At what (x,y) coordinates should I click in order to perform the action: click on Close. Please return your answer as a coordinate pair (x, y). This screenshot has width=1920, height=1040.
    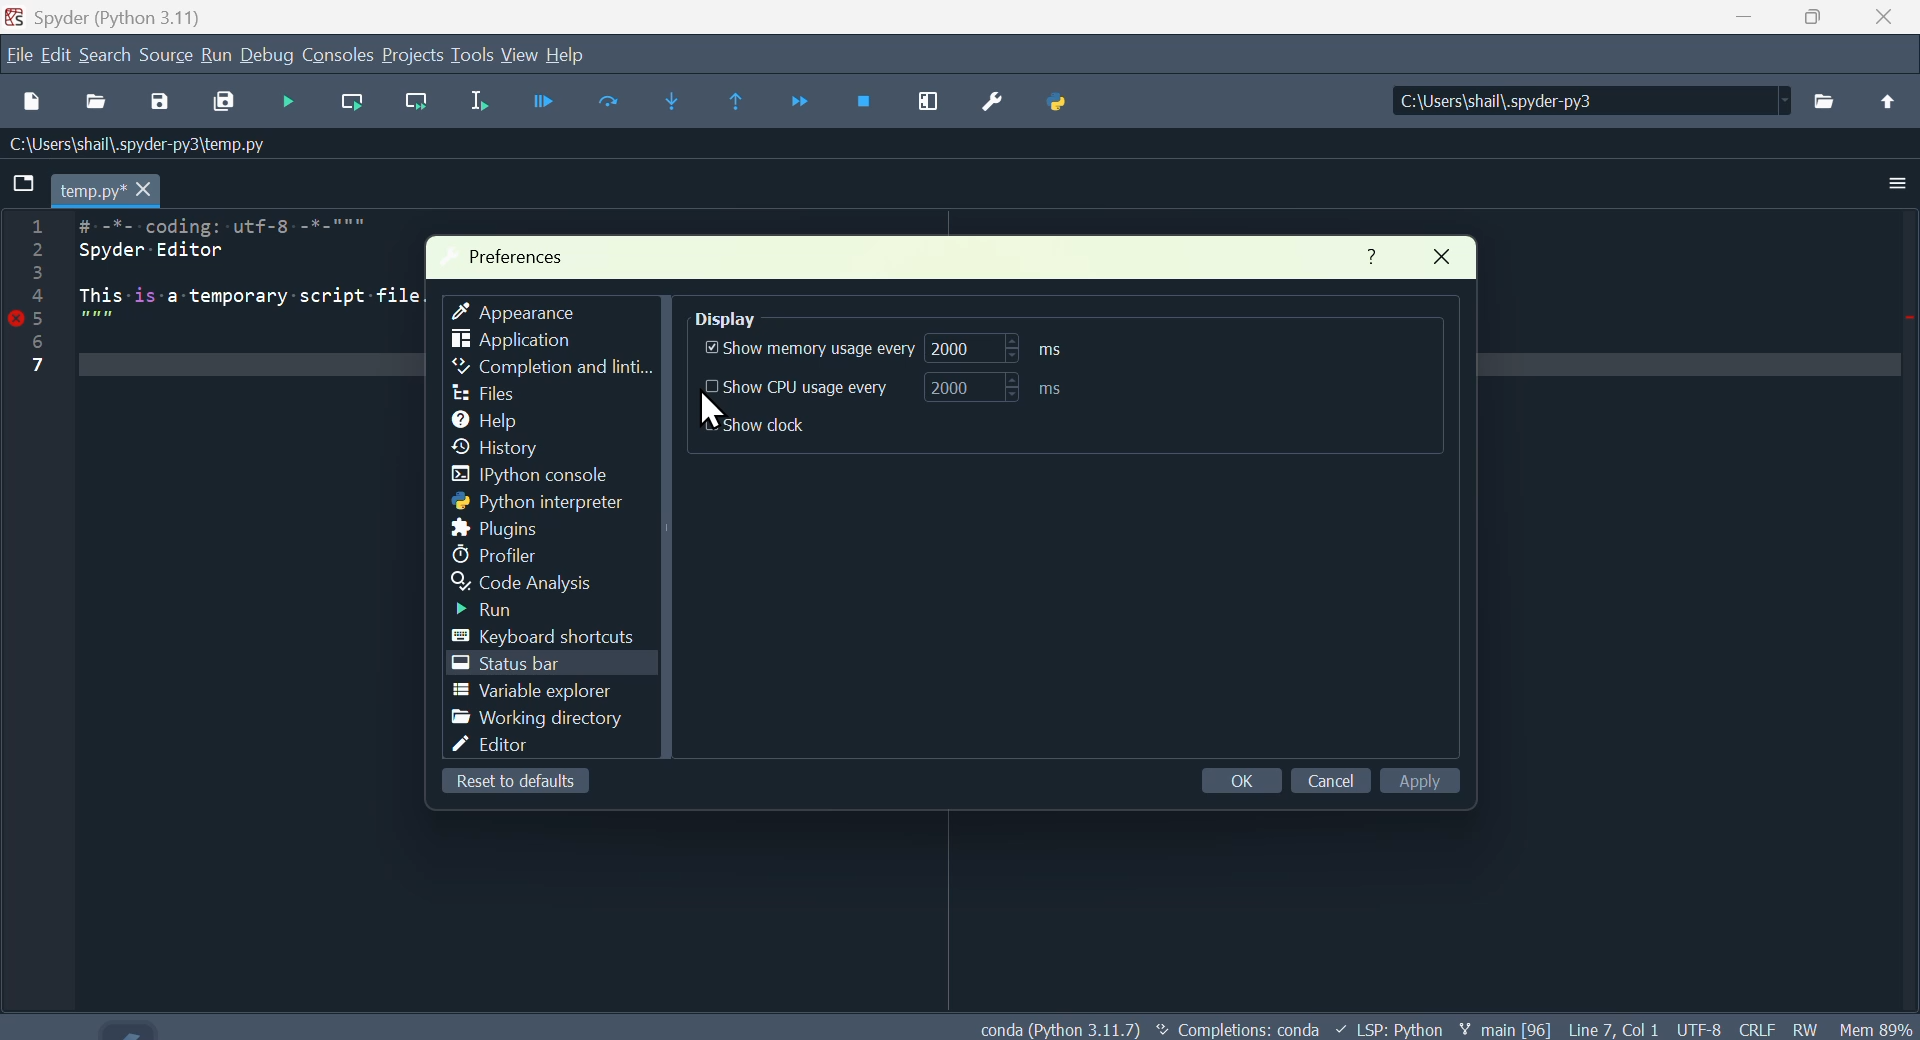
    Looking at the image, I should click on (1889, 19).